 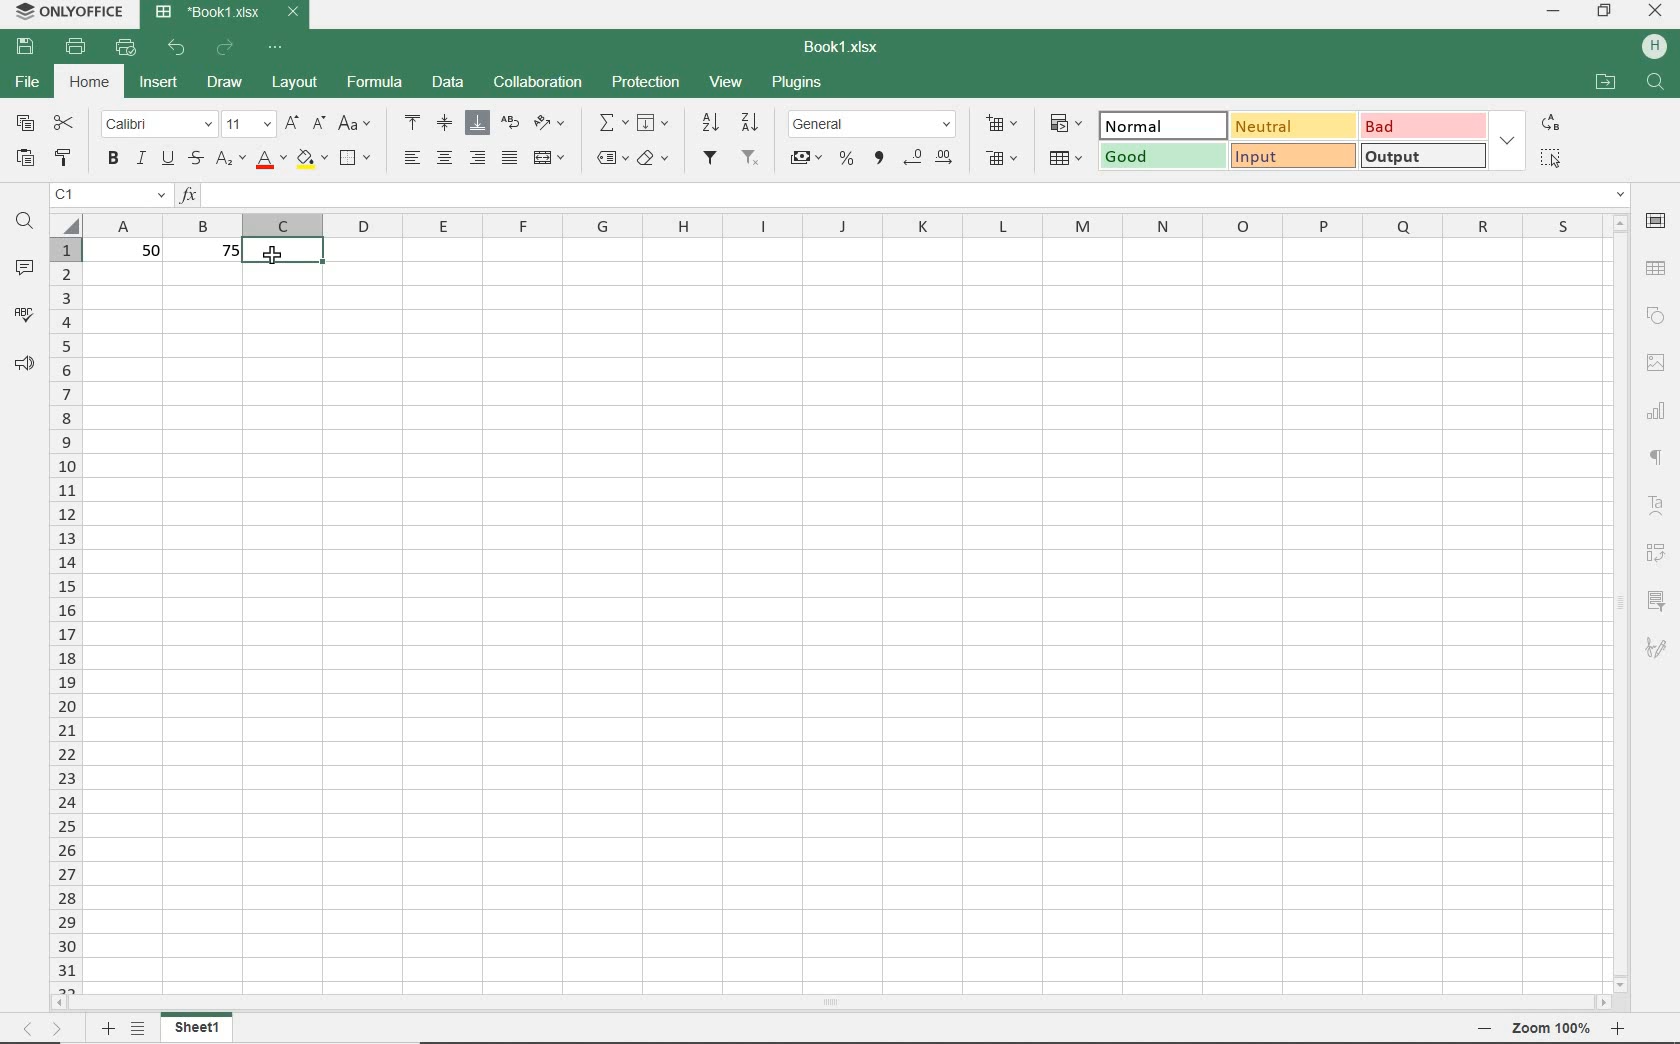 I want to click on decrease/increase decimal, so click(x=931, y=158).